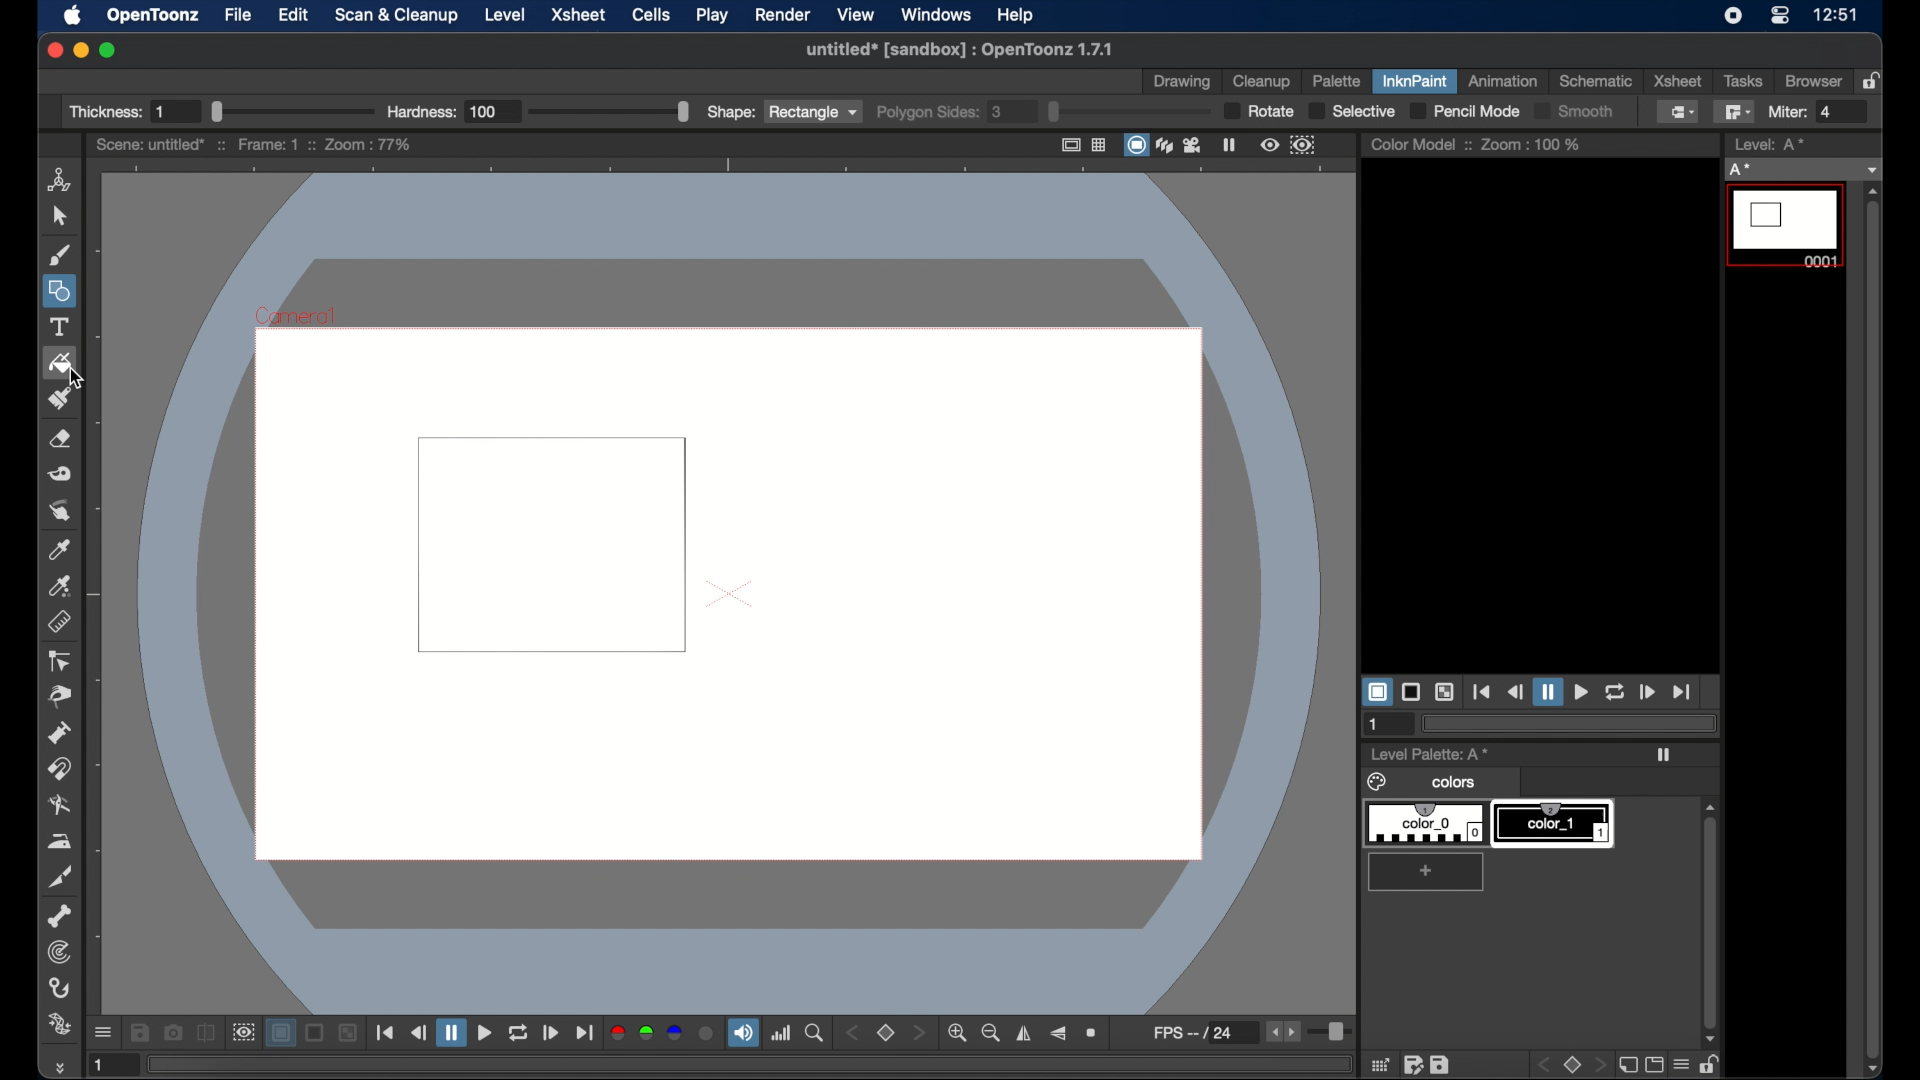 The image size is (1920, 1080). Describe the element at coordinates (1376, 692) in the screenshot. I see `white background` at that location.